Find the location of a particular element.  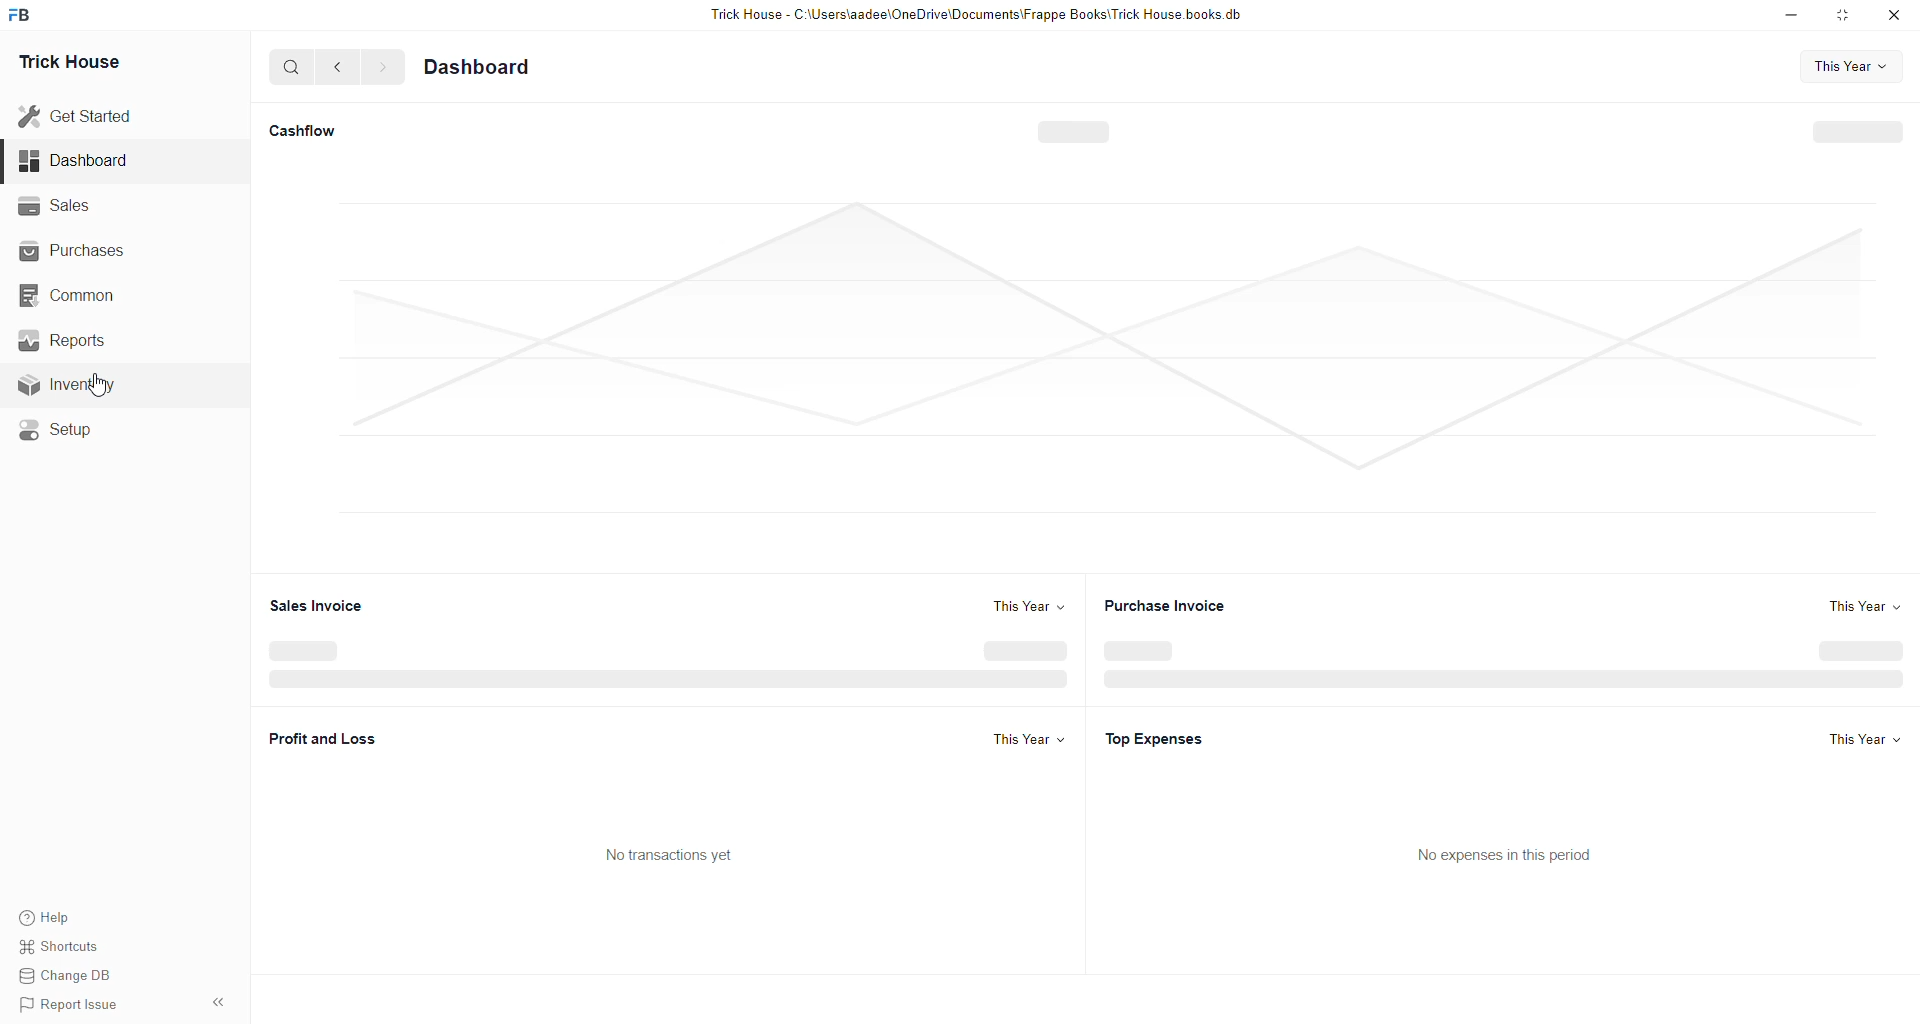

Cursor is located at coordinates (103, 388).